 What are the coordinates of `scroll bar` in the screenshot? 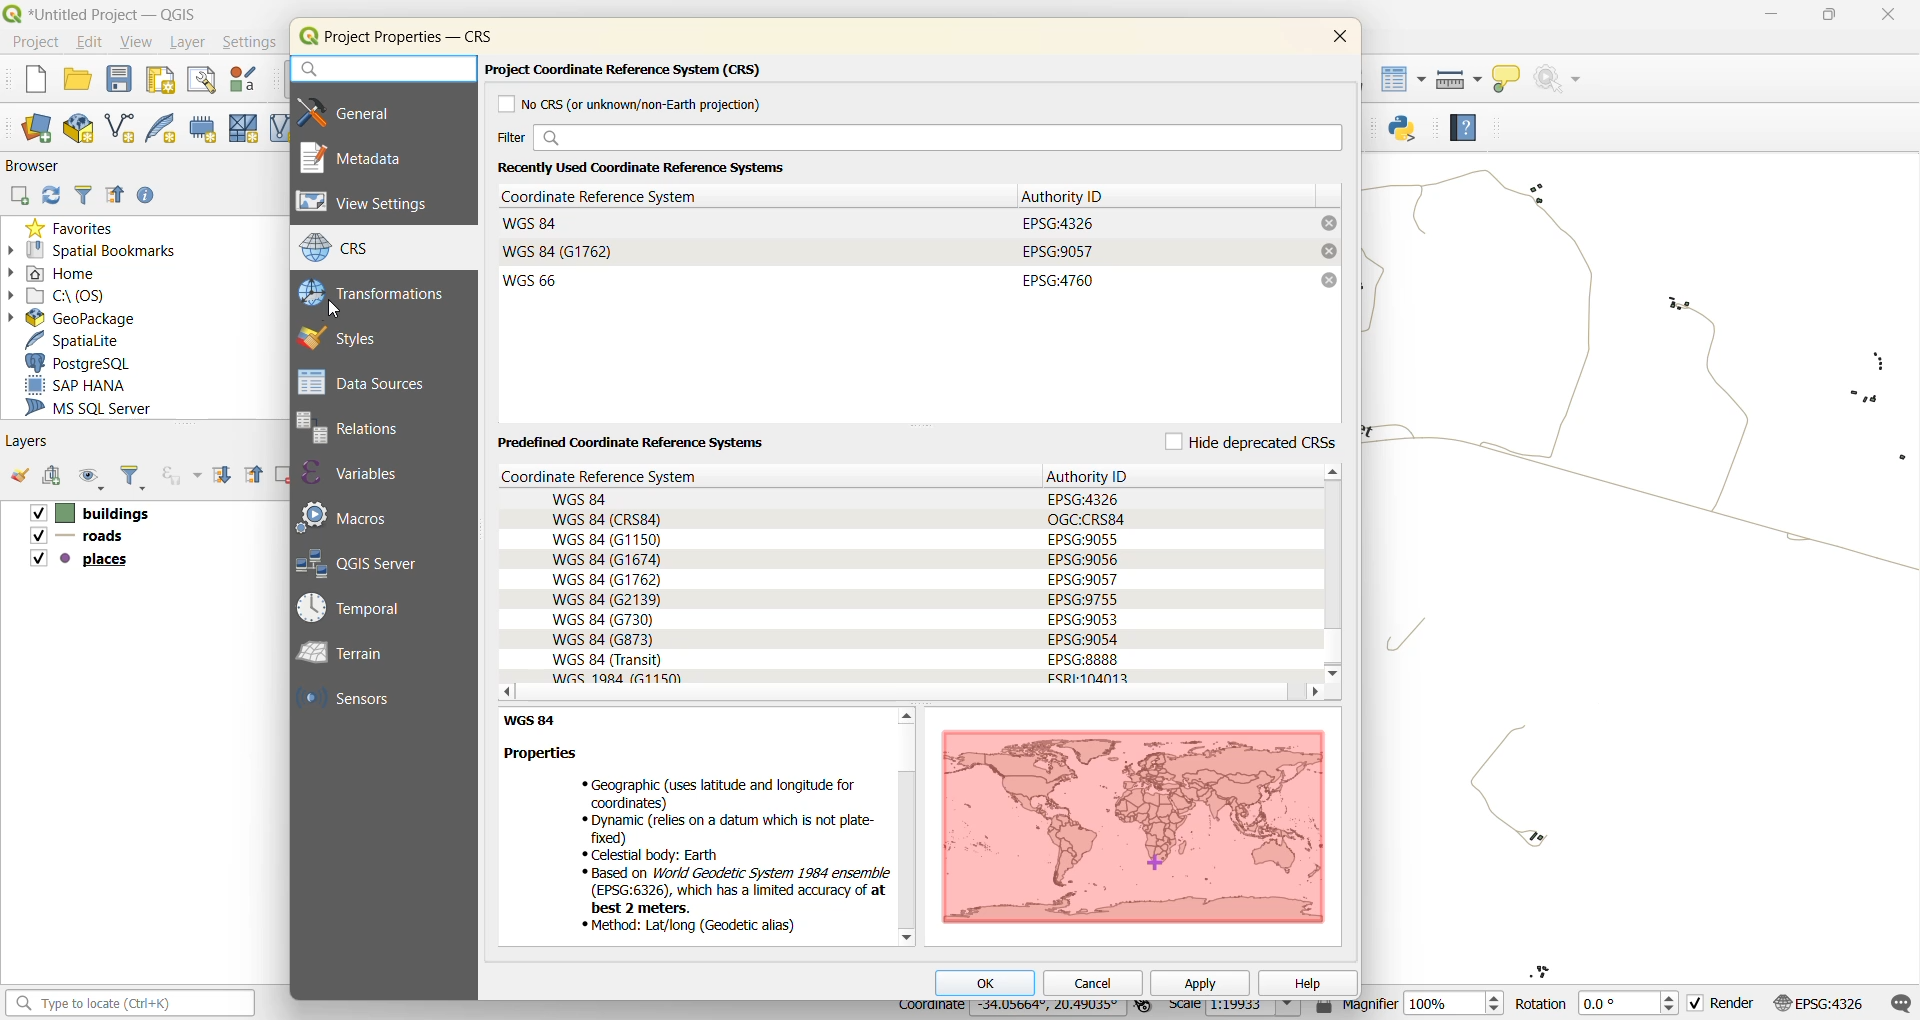 It's located at (904, 849).